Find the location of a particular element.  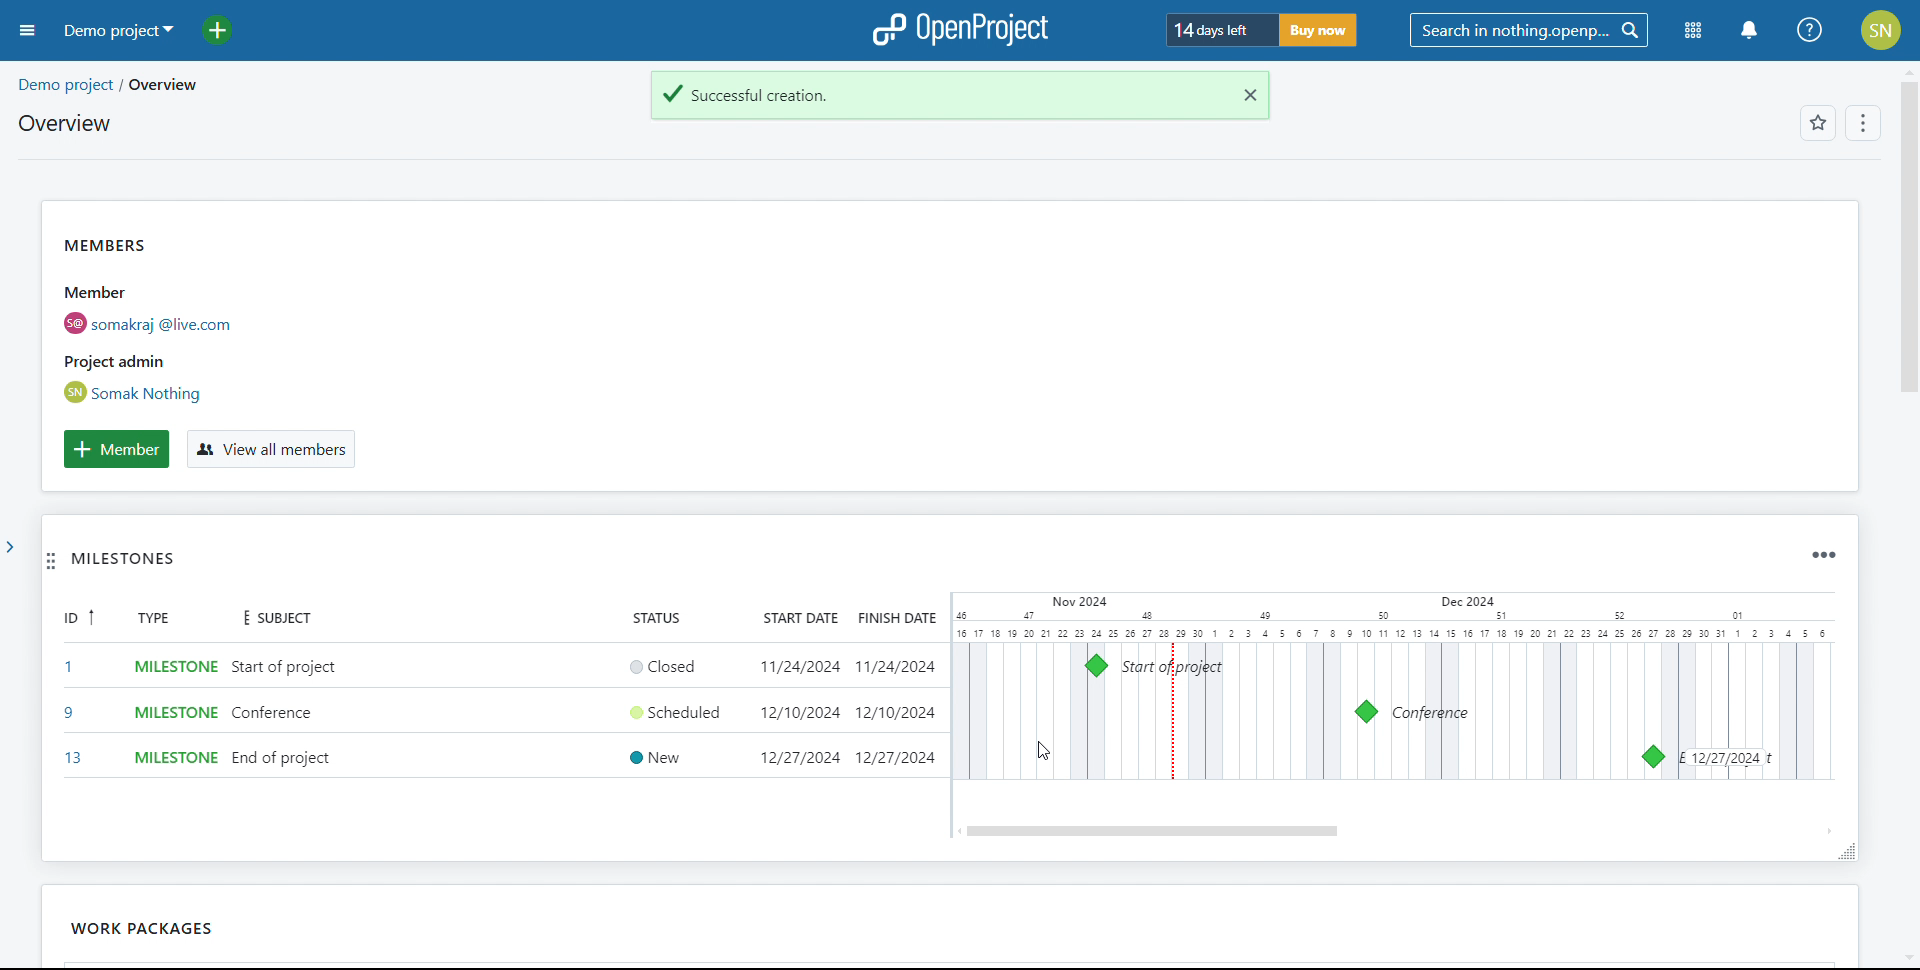

scroll up is located at coordinates (1907, 70).